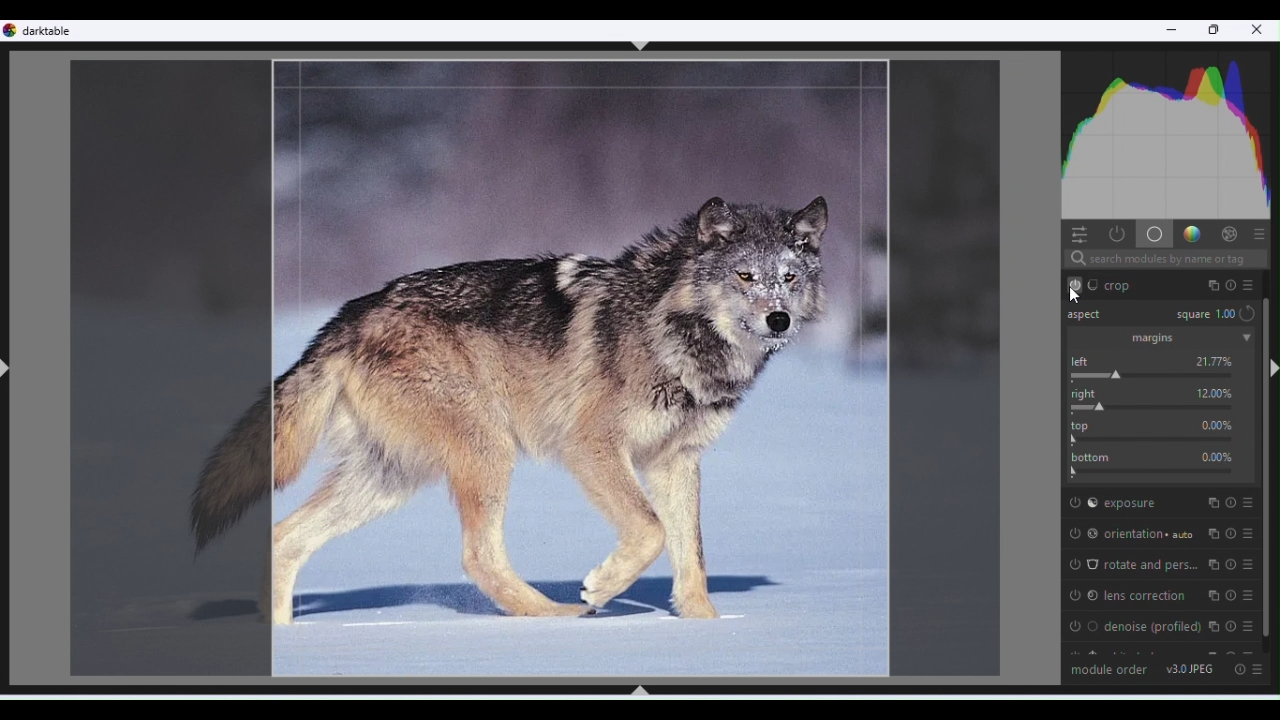 The width and height of the screenshot is (1280, 720). I want to click on V 3.0 JPEG, so click(1191, 668).